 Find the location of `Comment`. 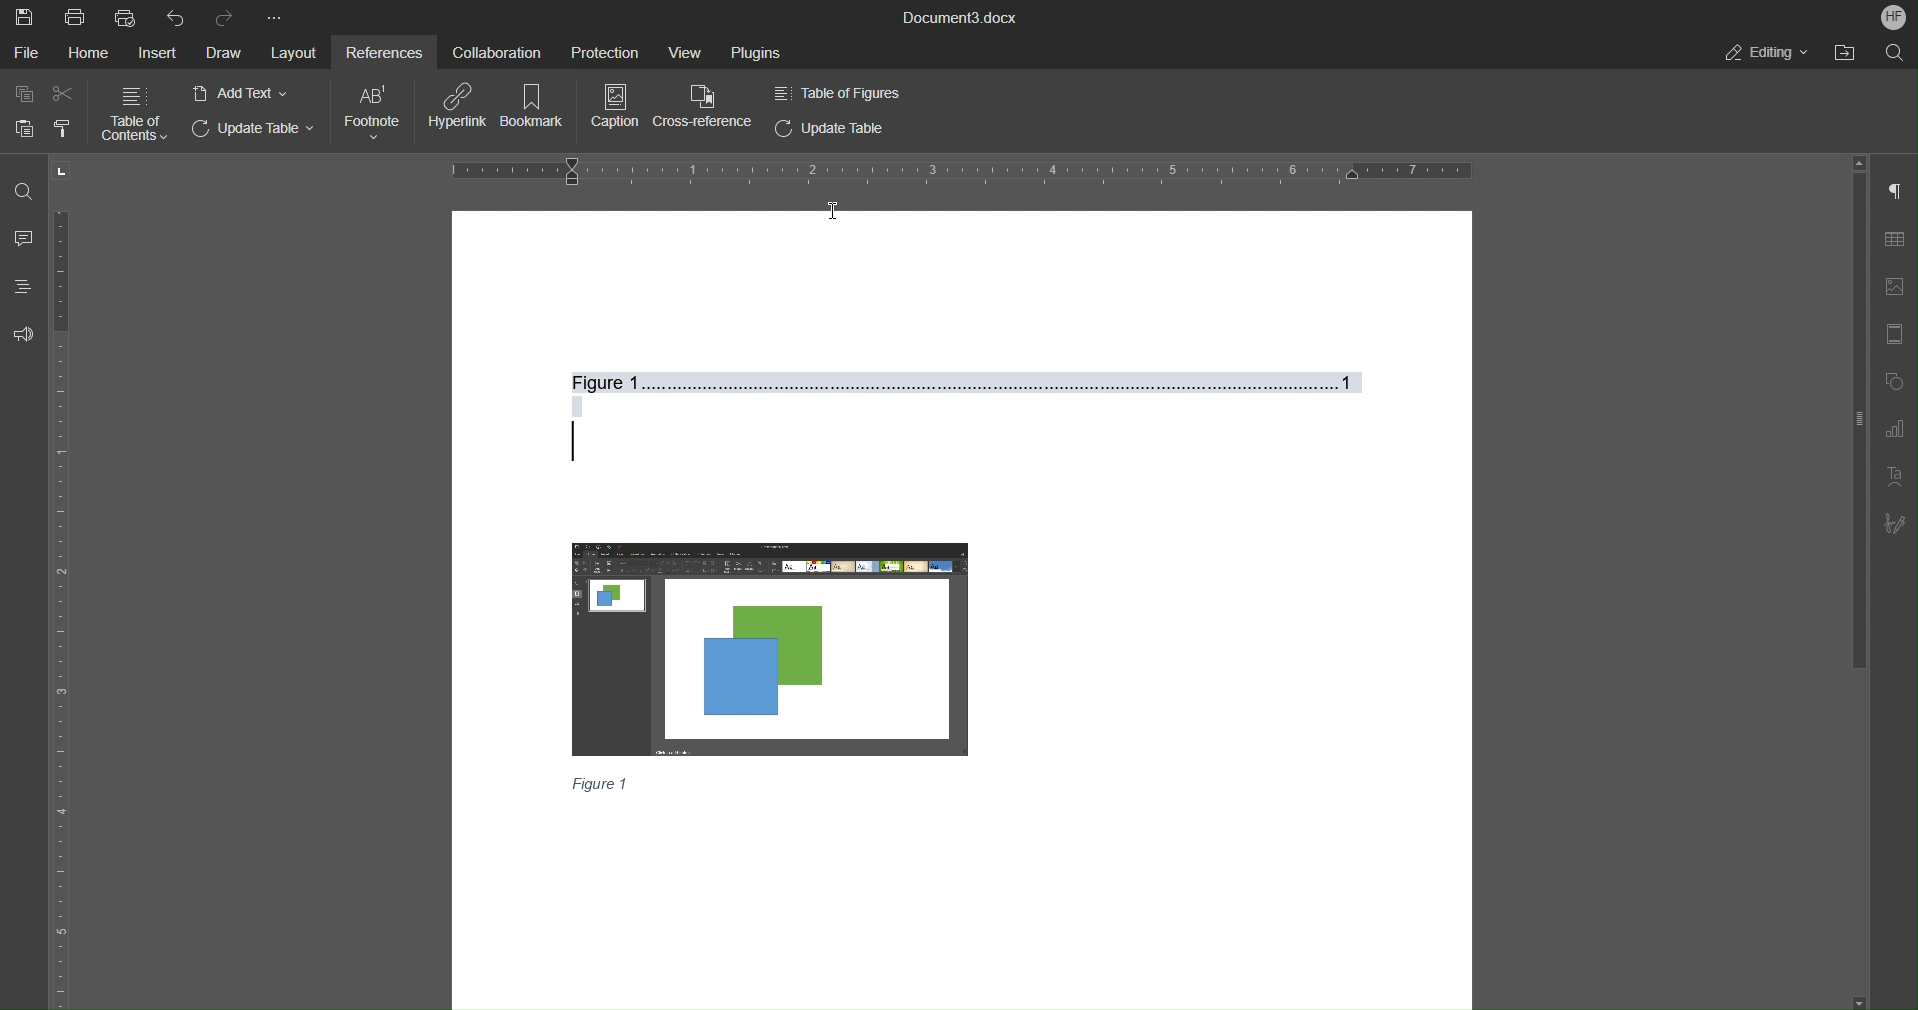

Comment is located at coordinates (23, 236).